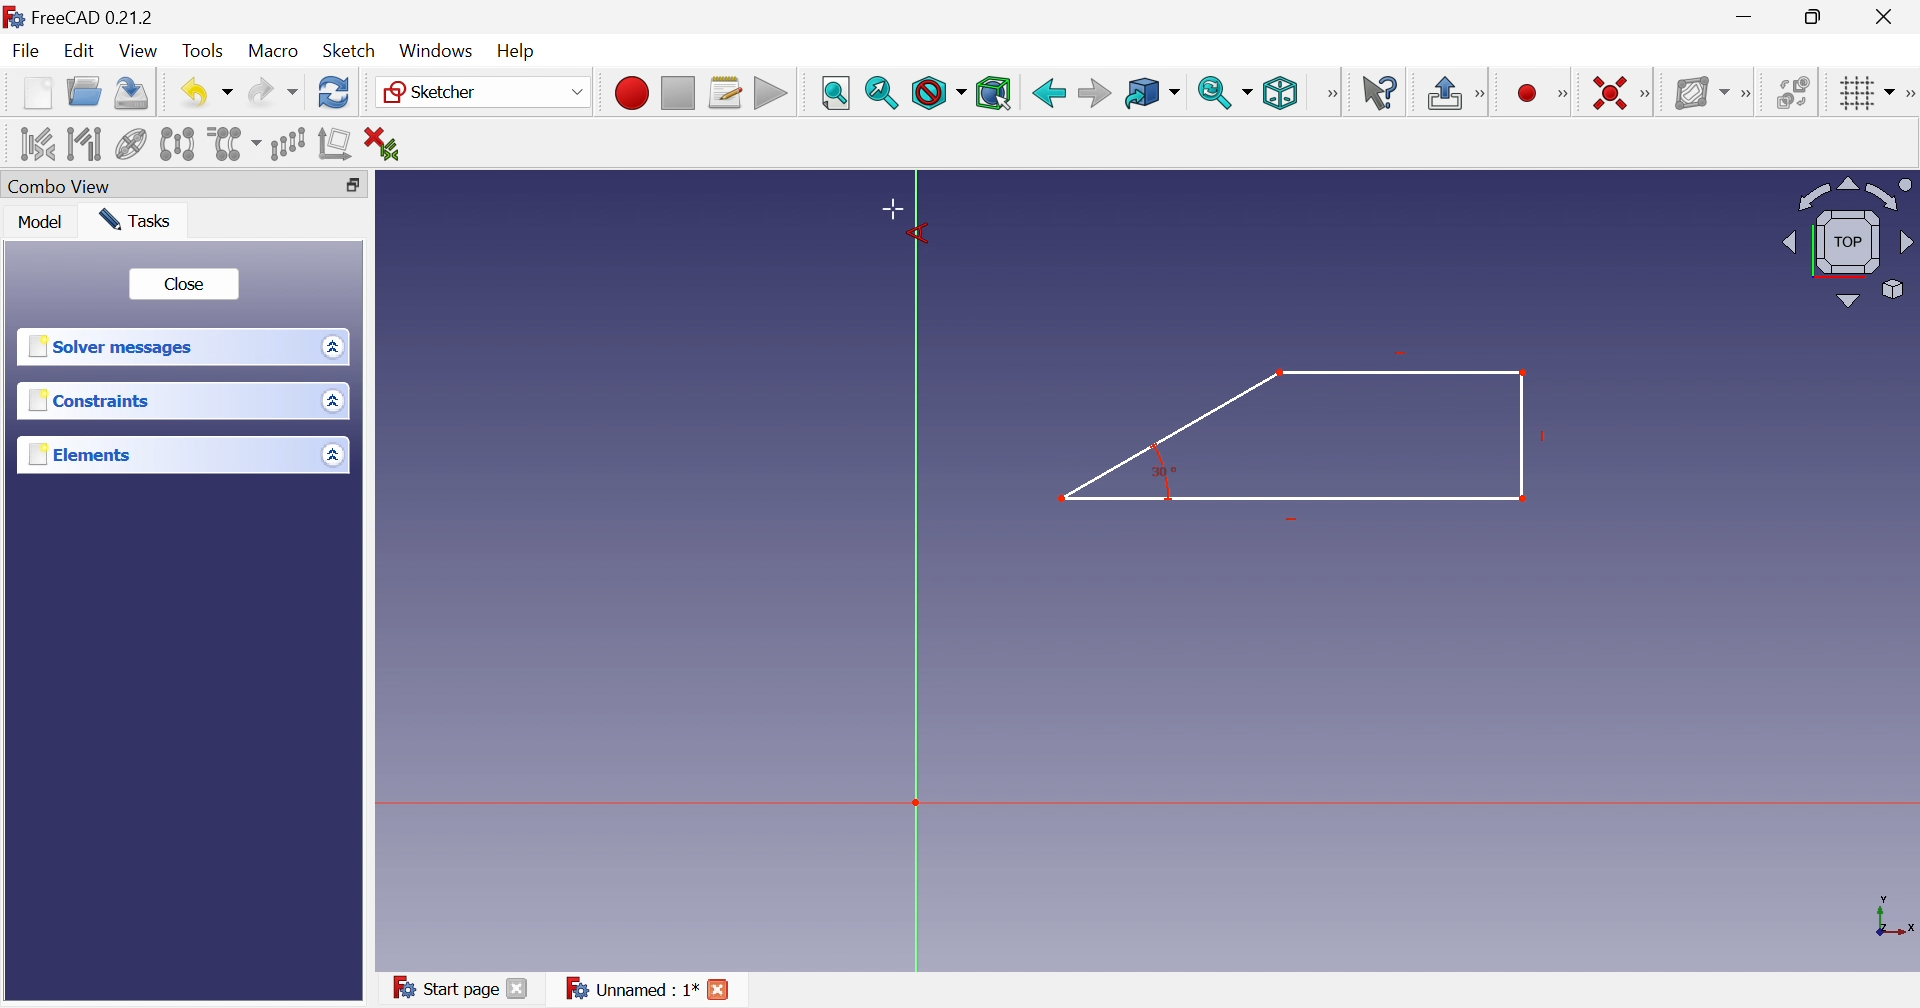 The width and height of the screenshot is (1920, 1008). I want to click on View, so click(140, 51).